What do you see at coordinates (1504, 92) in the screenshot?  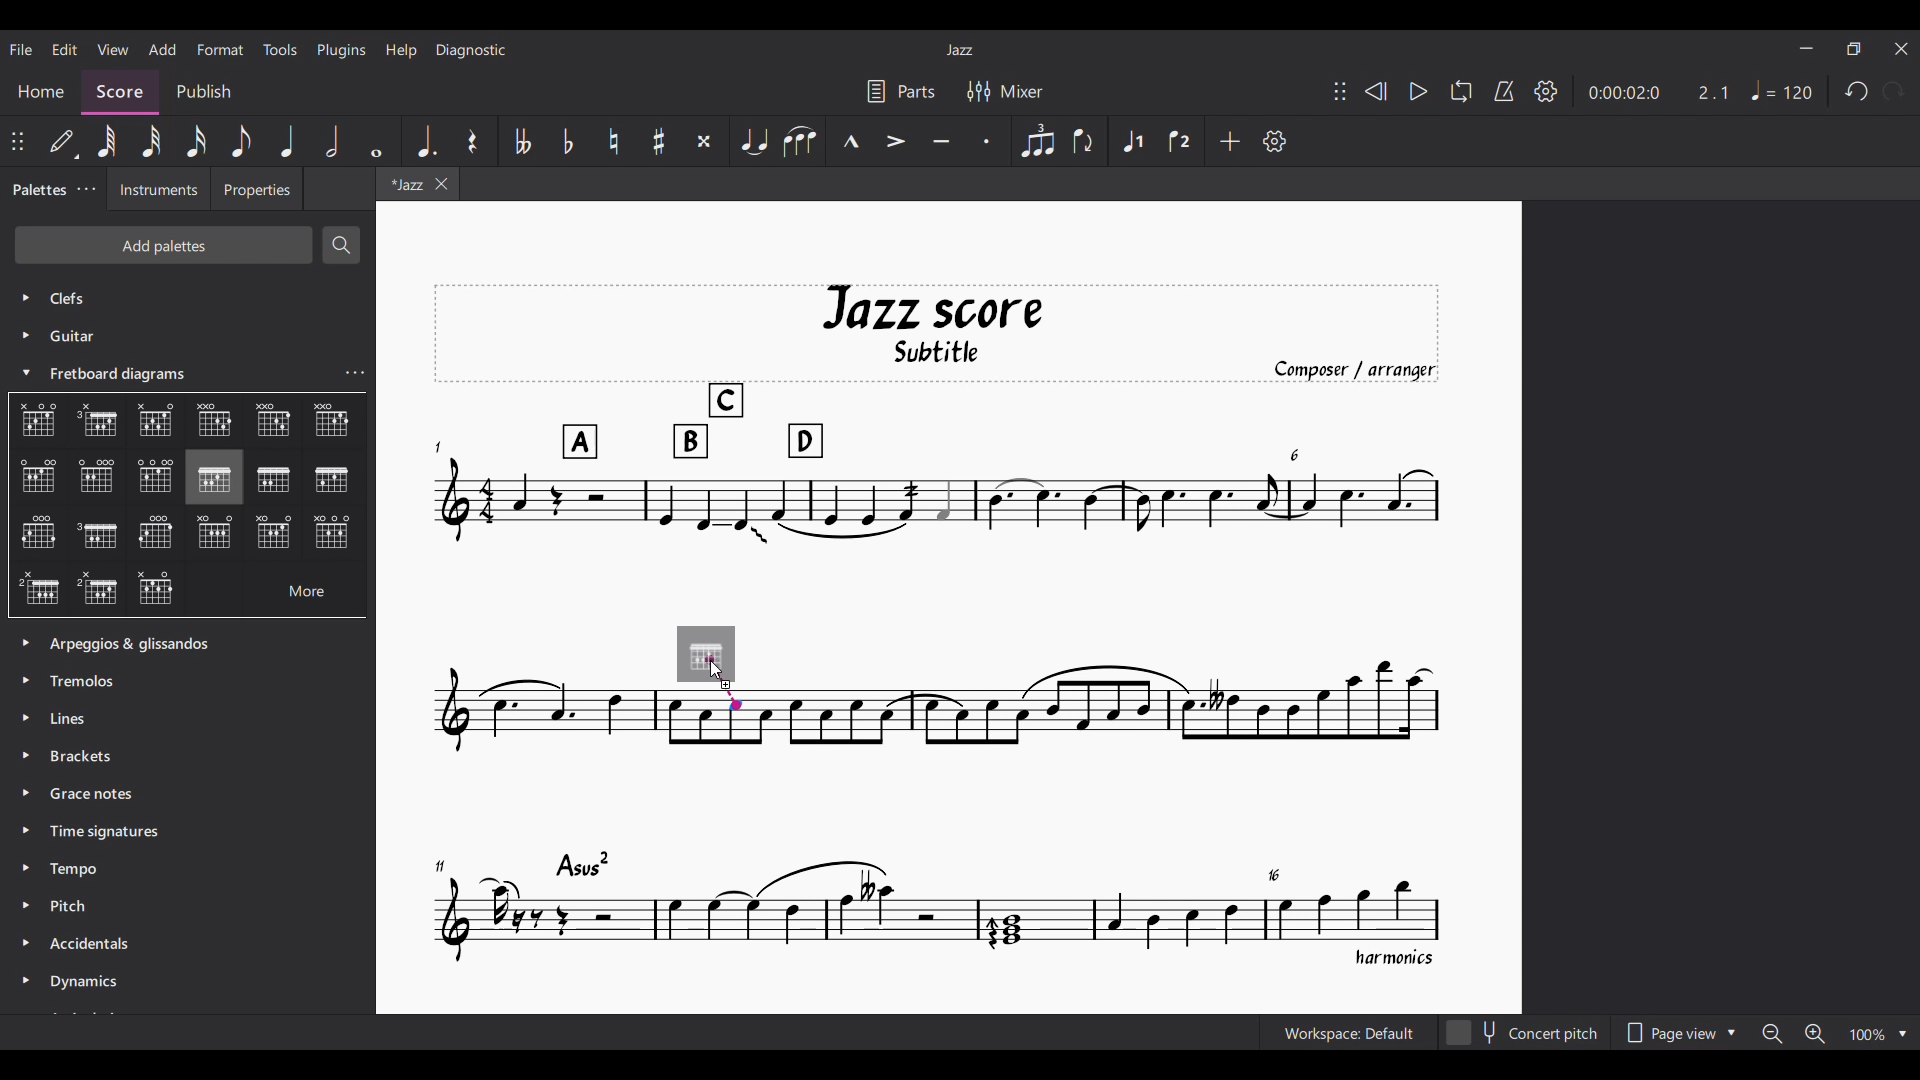 I see `Metronome` at bounding box center [1504, 92].